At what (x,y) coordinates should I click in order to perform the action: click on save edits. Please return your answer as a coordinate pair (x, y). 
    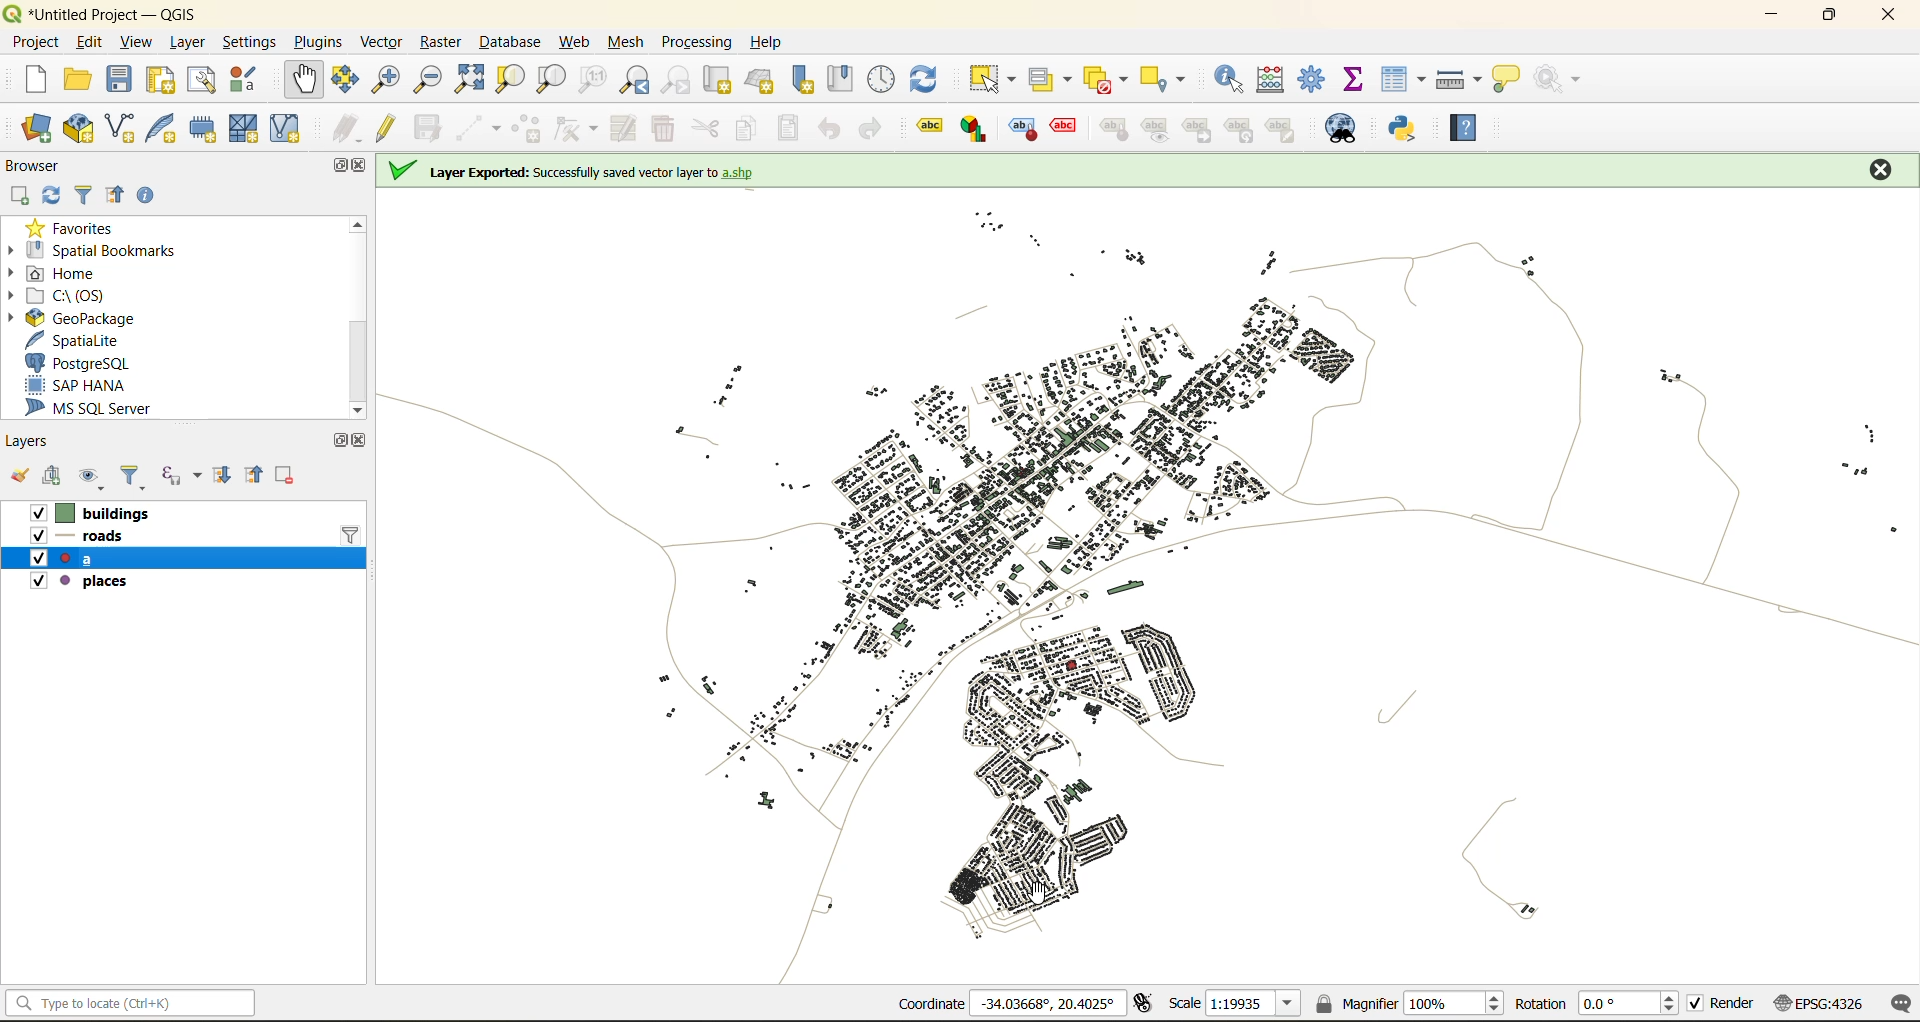
    Looking at the image, I should click on (431, 126).